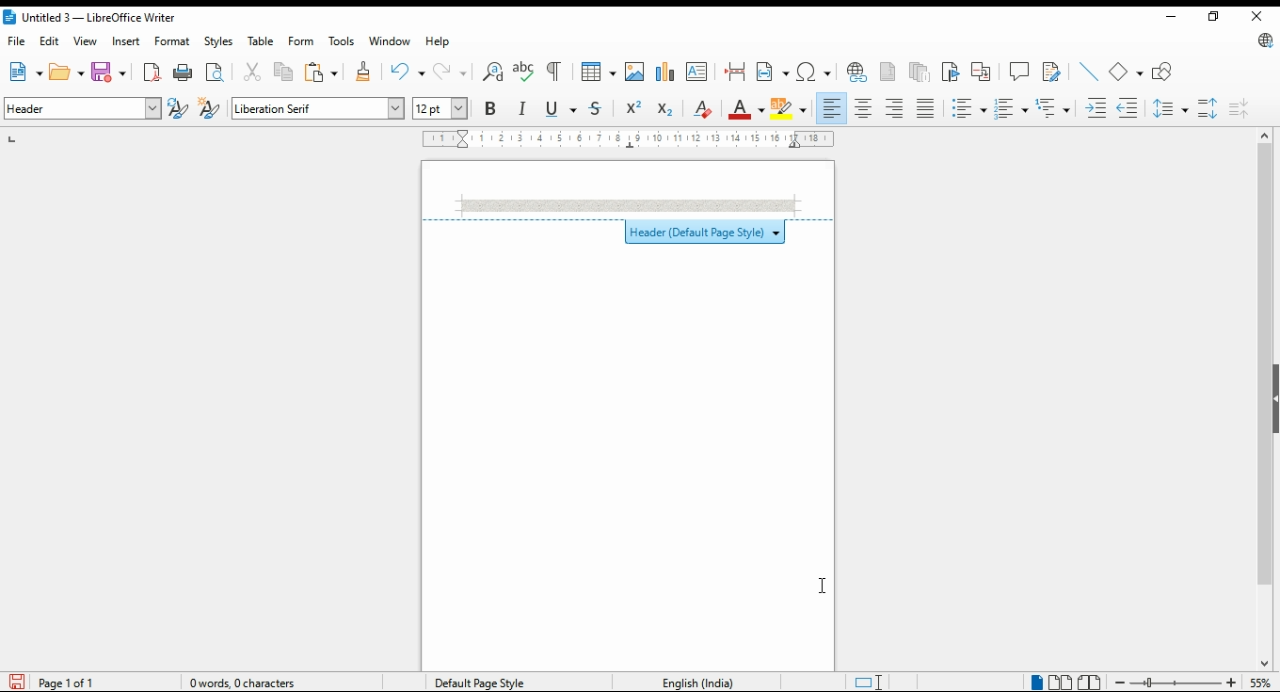  Describe the element at coordinates (179, 108) in the screenshot. I see `update selected style` at that location.